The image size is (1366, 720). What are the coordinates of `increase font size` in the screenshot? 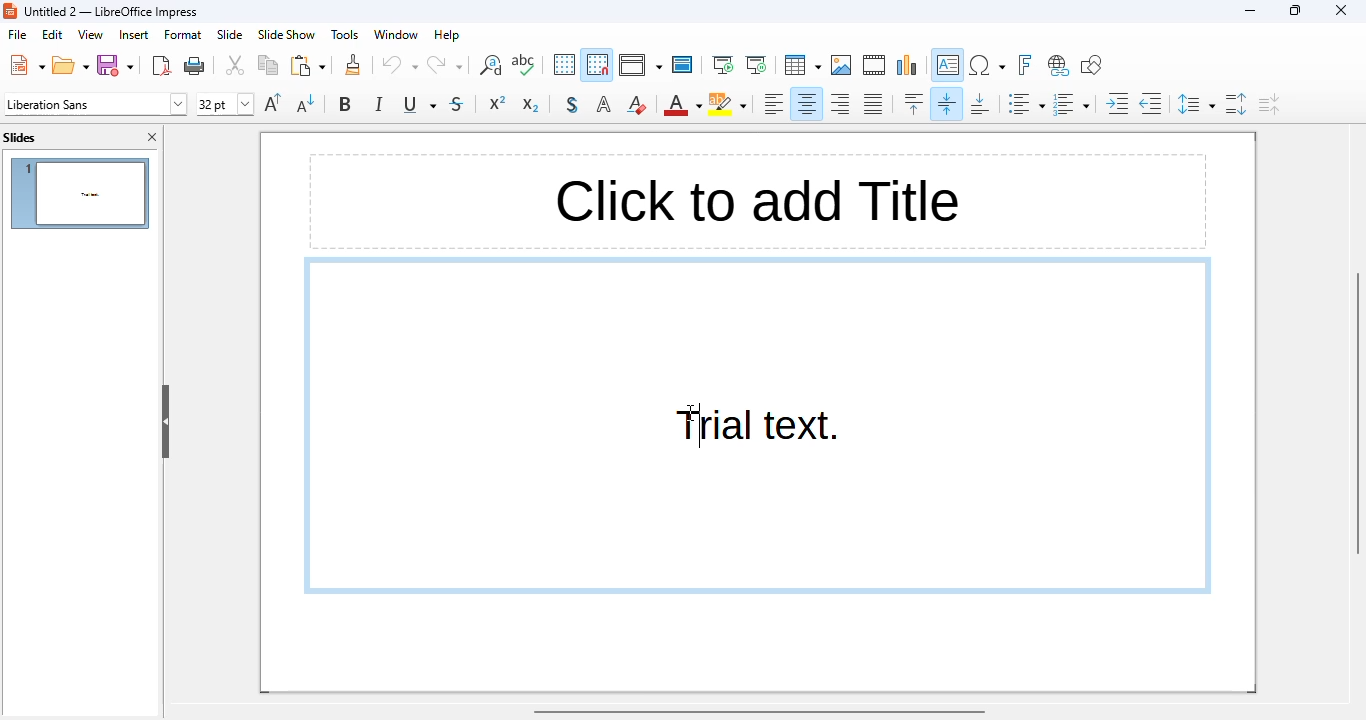 It's located at (273, 102).